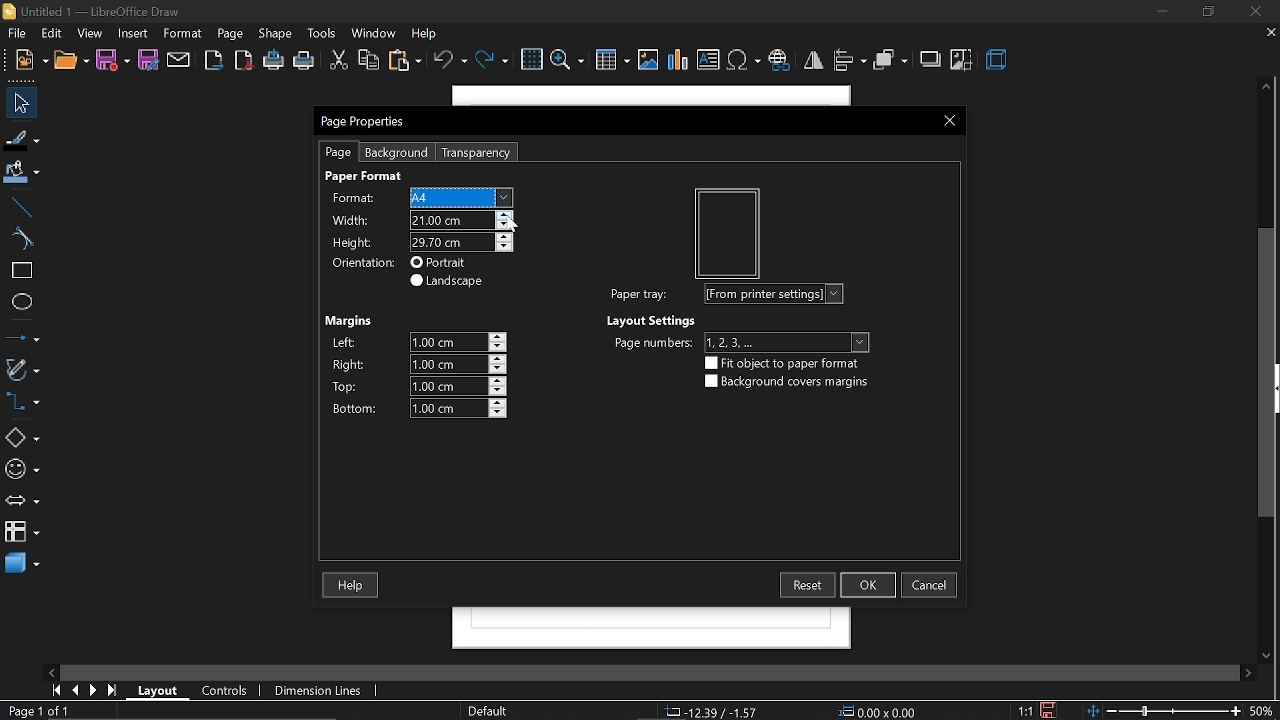 The width and height of the screenshot is (1280, 720). What do you see at coordinates (349, 585) in the screenshot?
I see `help` at bounding box center [349, 585].